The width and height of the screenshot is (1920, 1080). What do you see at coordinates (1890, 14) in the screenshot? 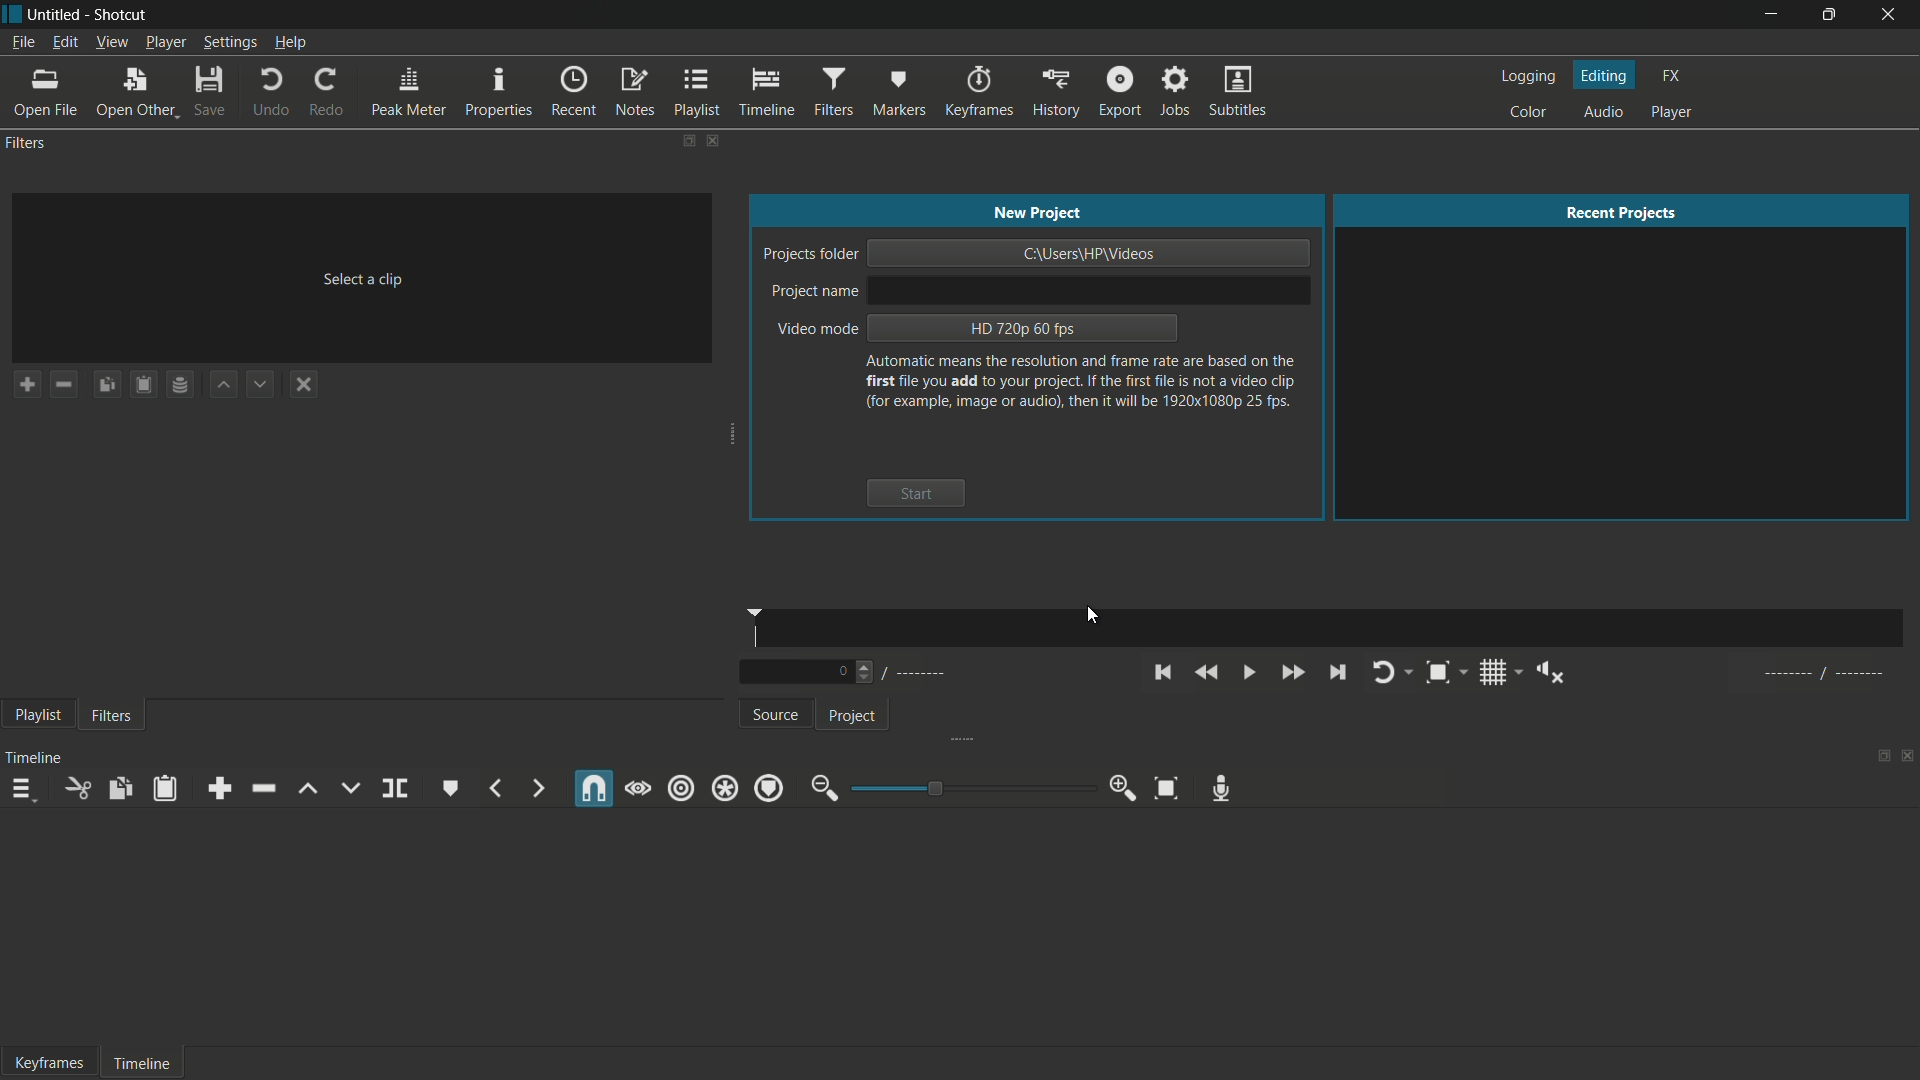
I see `close app` at bounding box center [1890, 14].